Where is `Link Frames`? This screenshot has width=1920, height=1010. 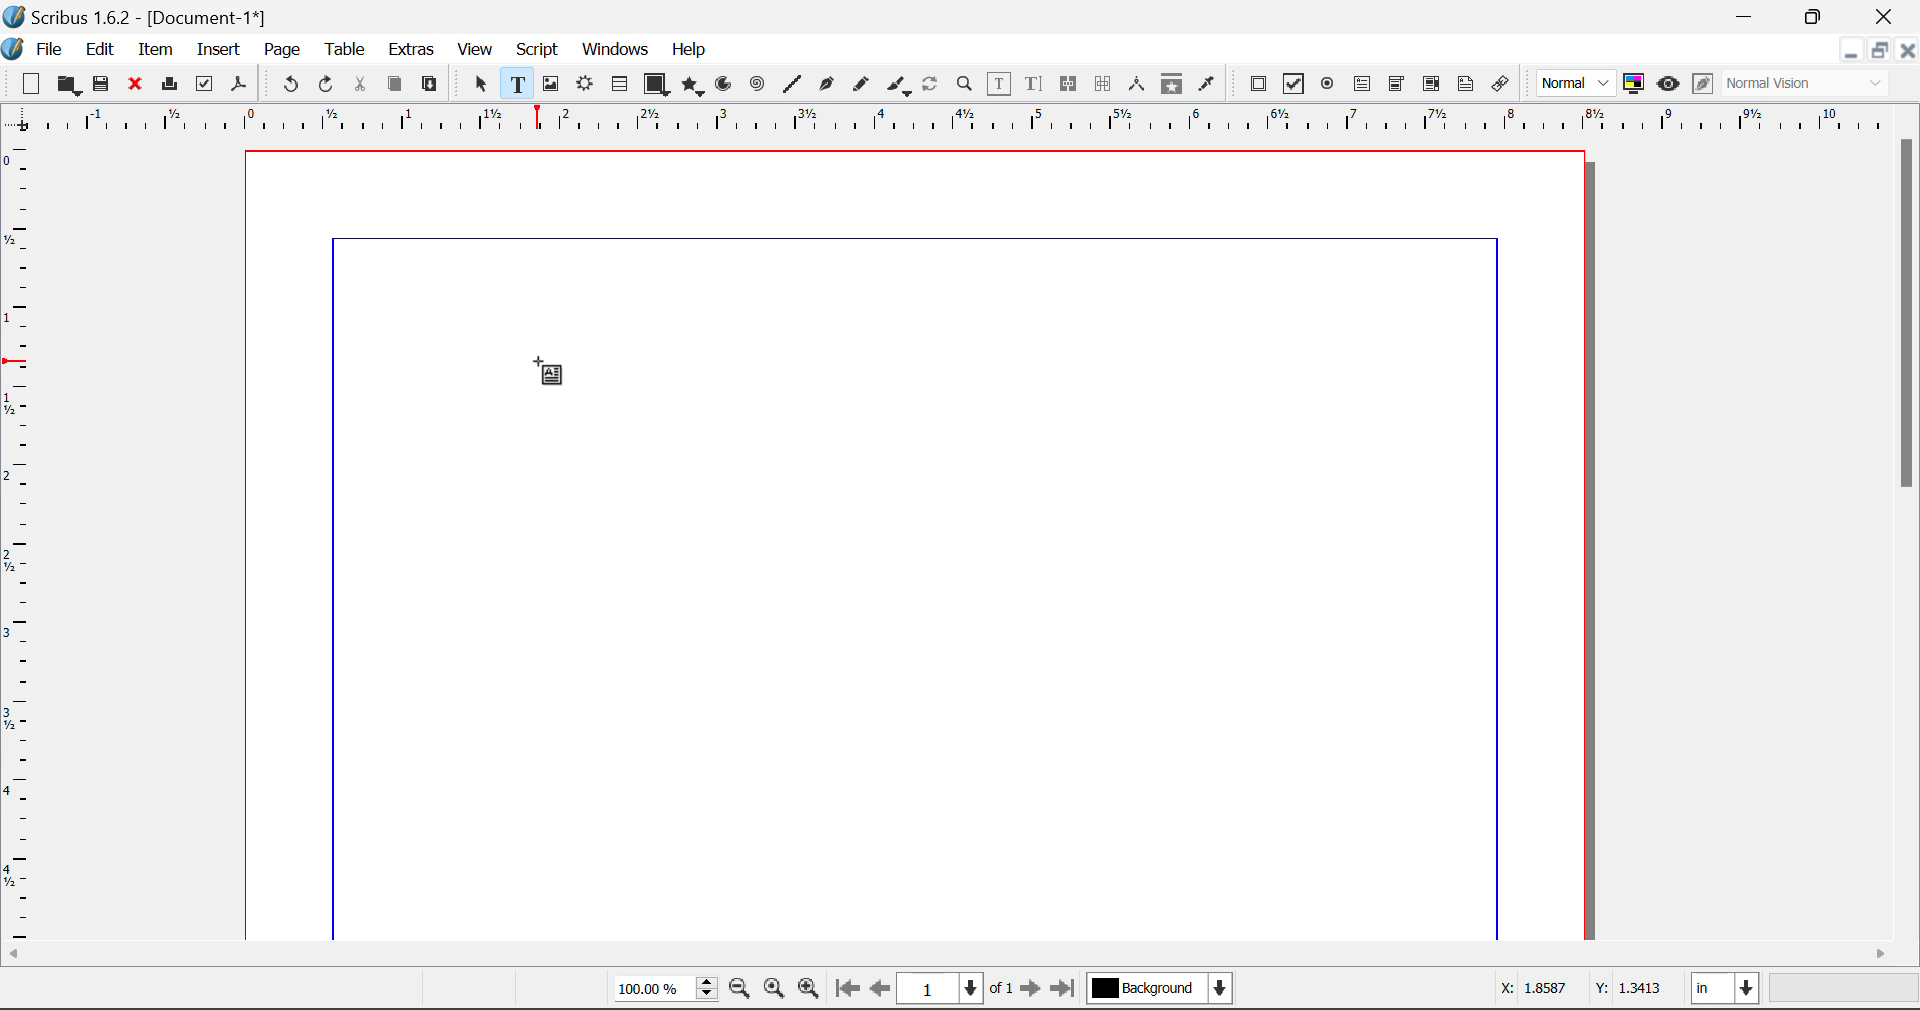
Link Frames is located at coordinates (1069, 84).